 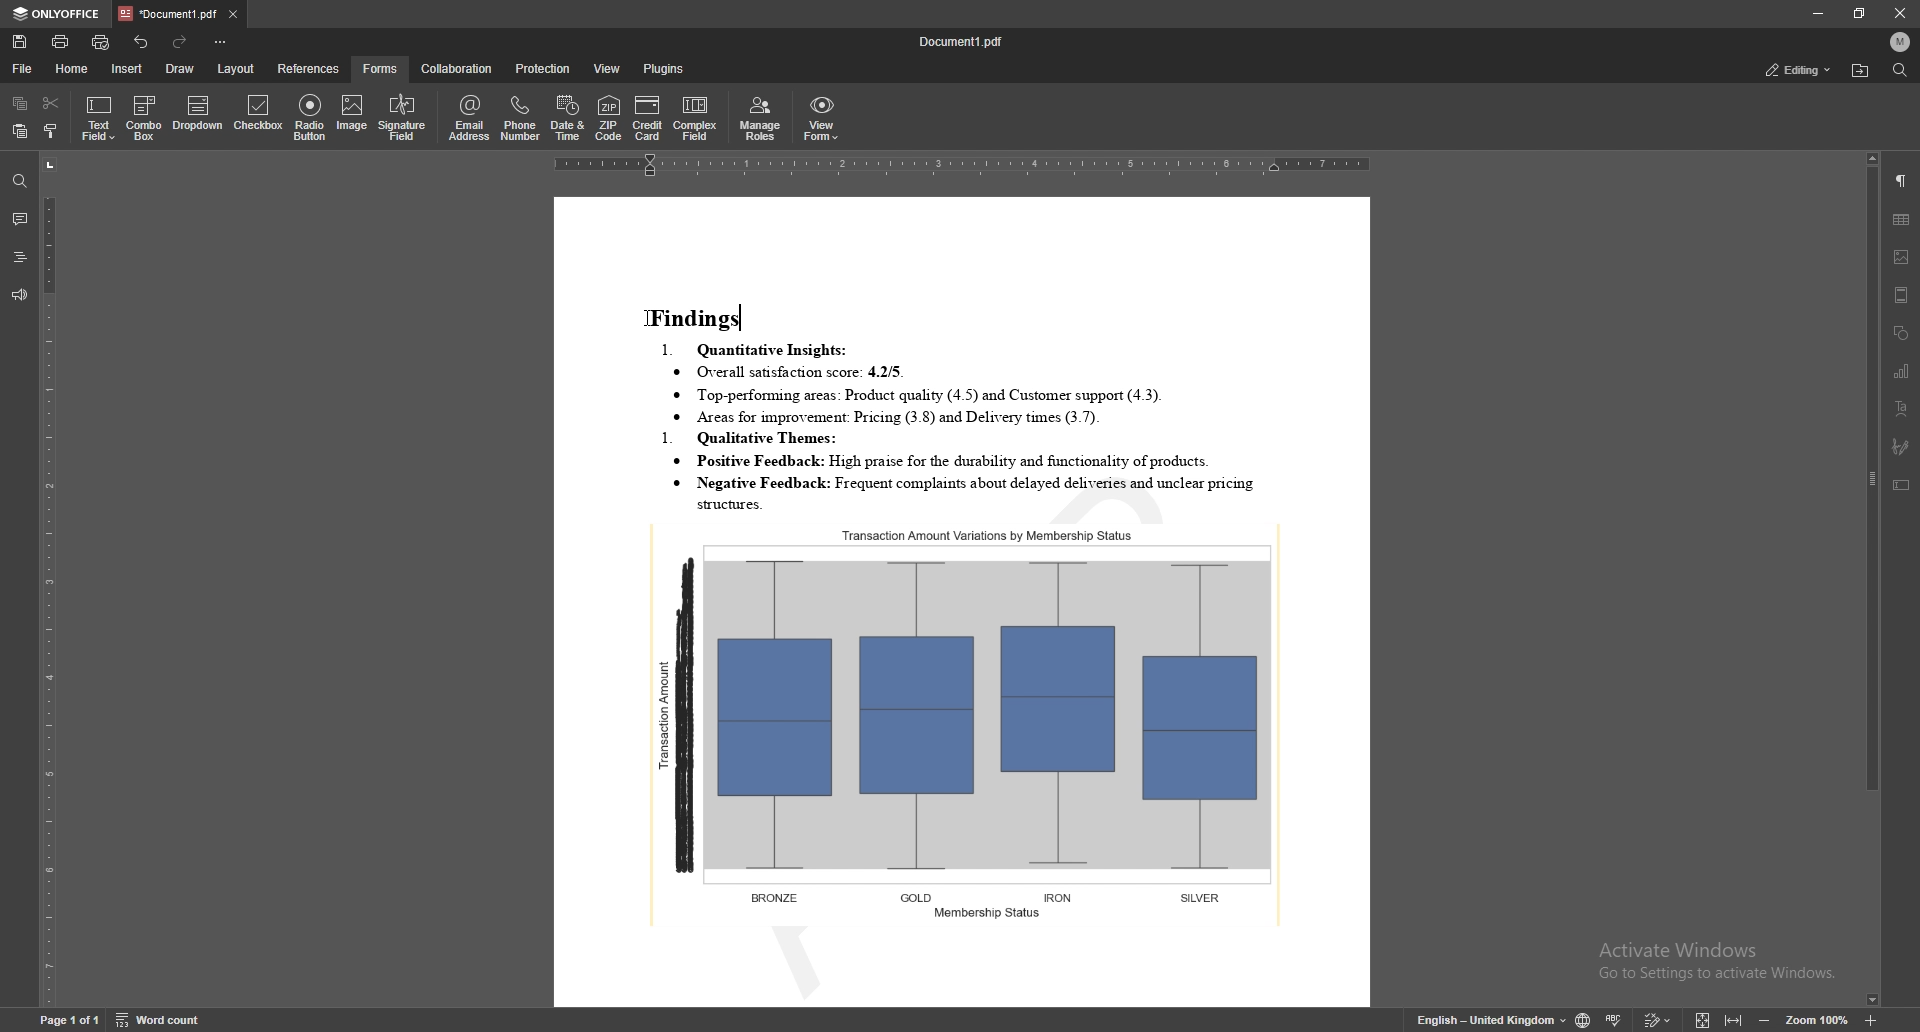 What do you see at coordinates (179, 67) in the screenshot?
I see `draw` at bounding box center [179, 67].